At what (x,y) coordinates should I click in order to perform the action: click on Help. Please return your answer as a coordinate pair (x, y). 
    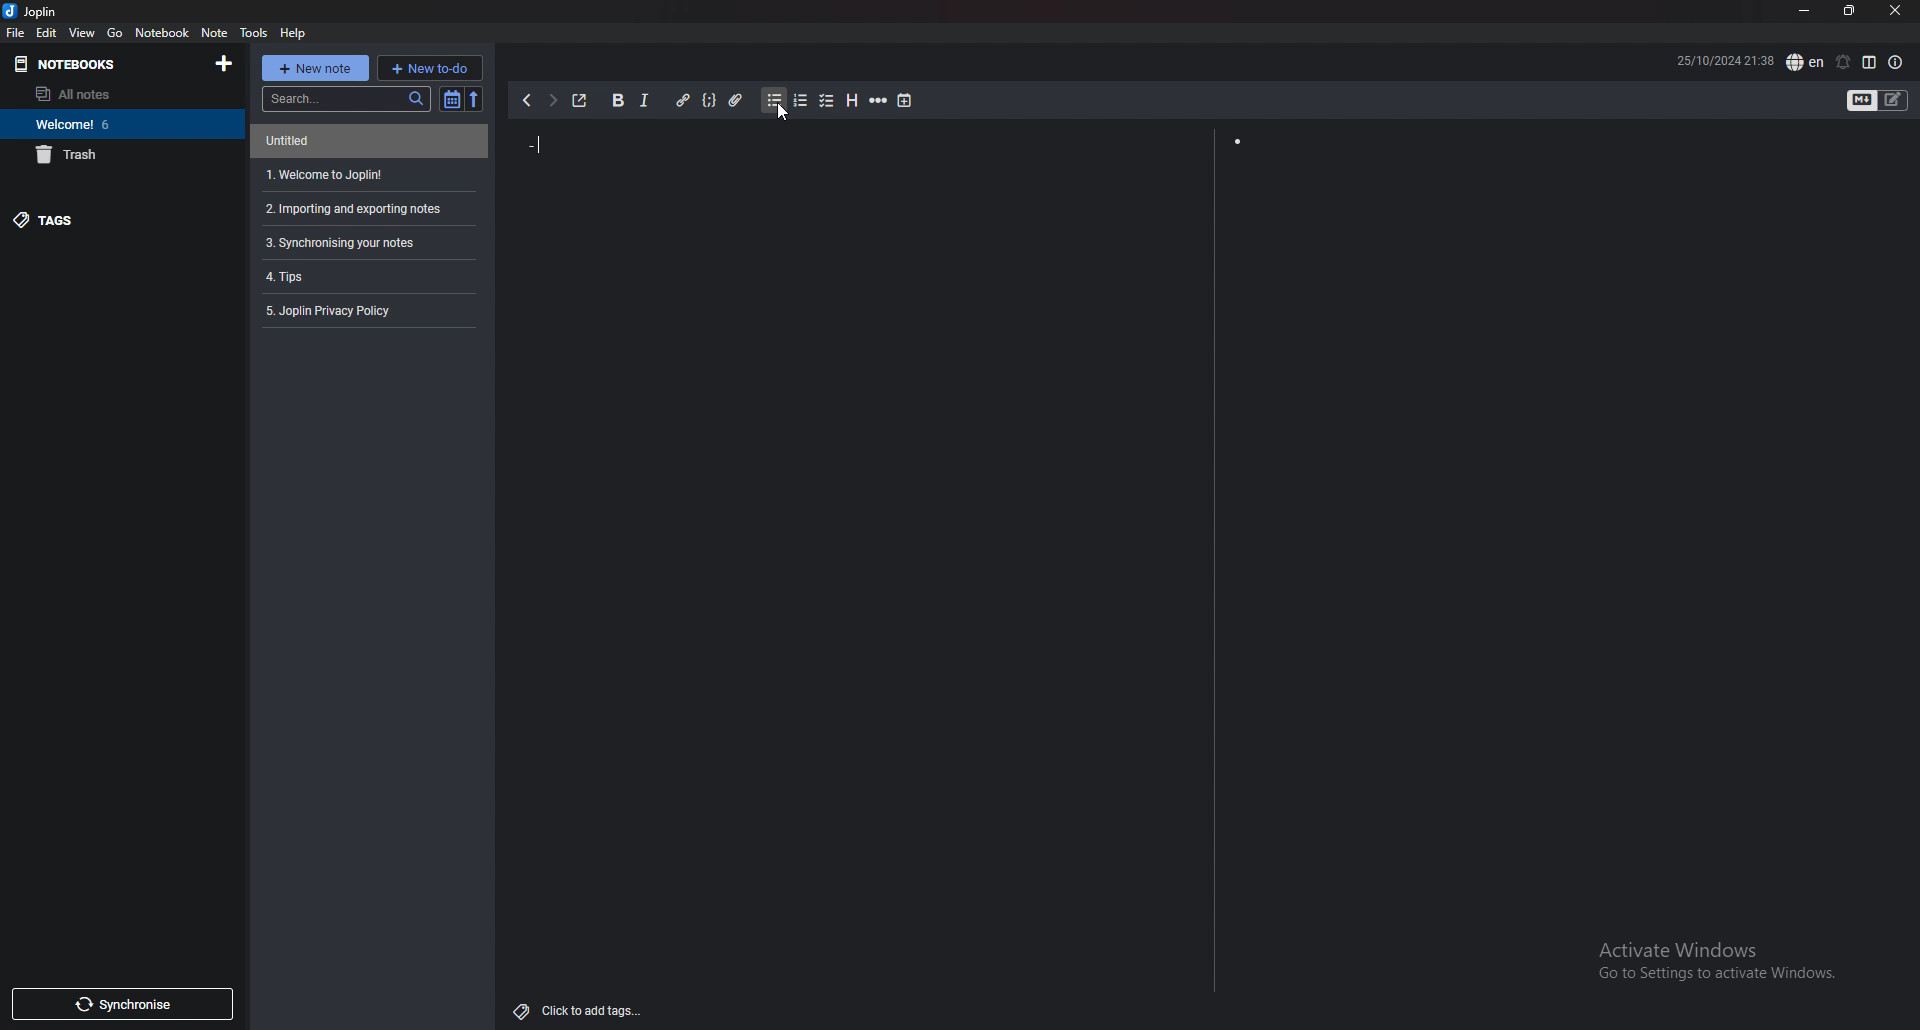
    Looking at the image, I should click on (296, 32).